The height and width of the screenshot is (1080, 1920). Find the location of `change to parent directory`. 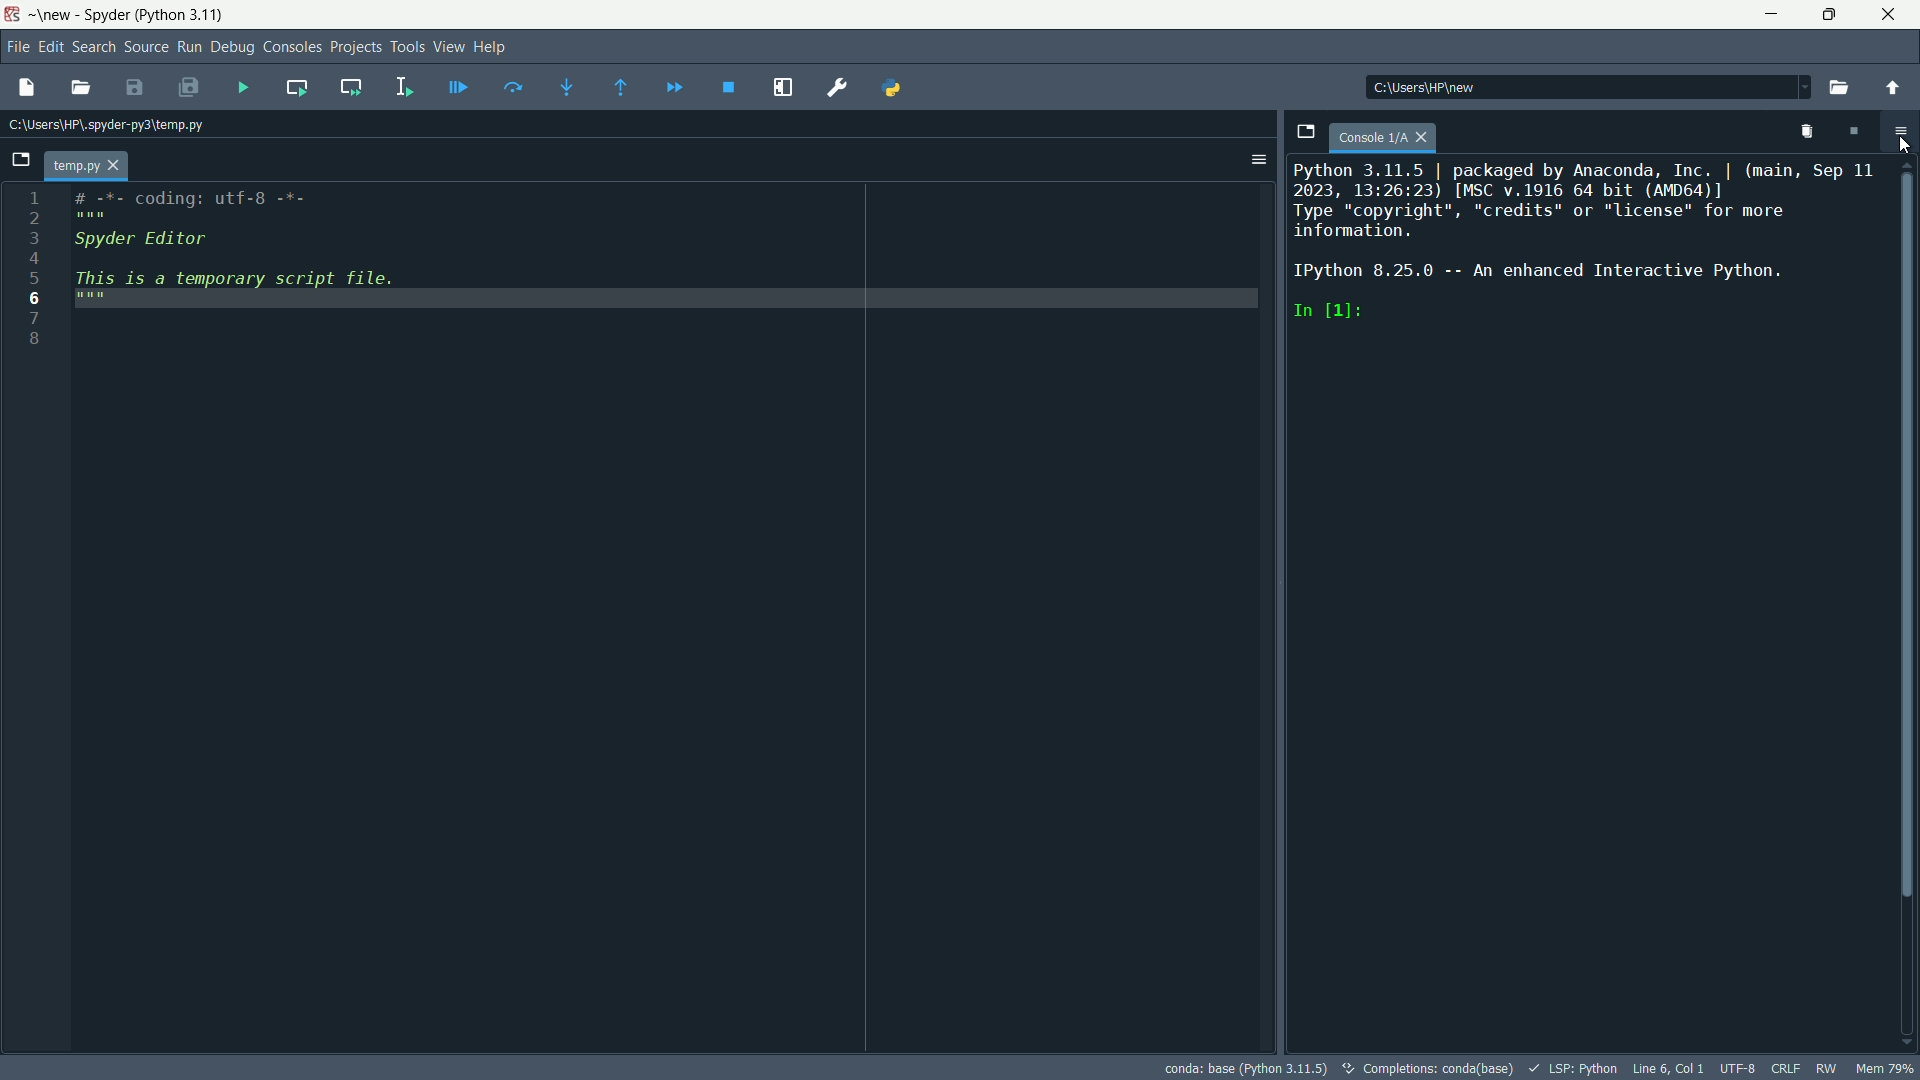

change to parent directory is located at coordinates (1892, 89).